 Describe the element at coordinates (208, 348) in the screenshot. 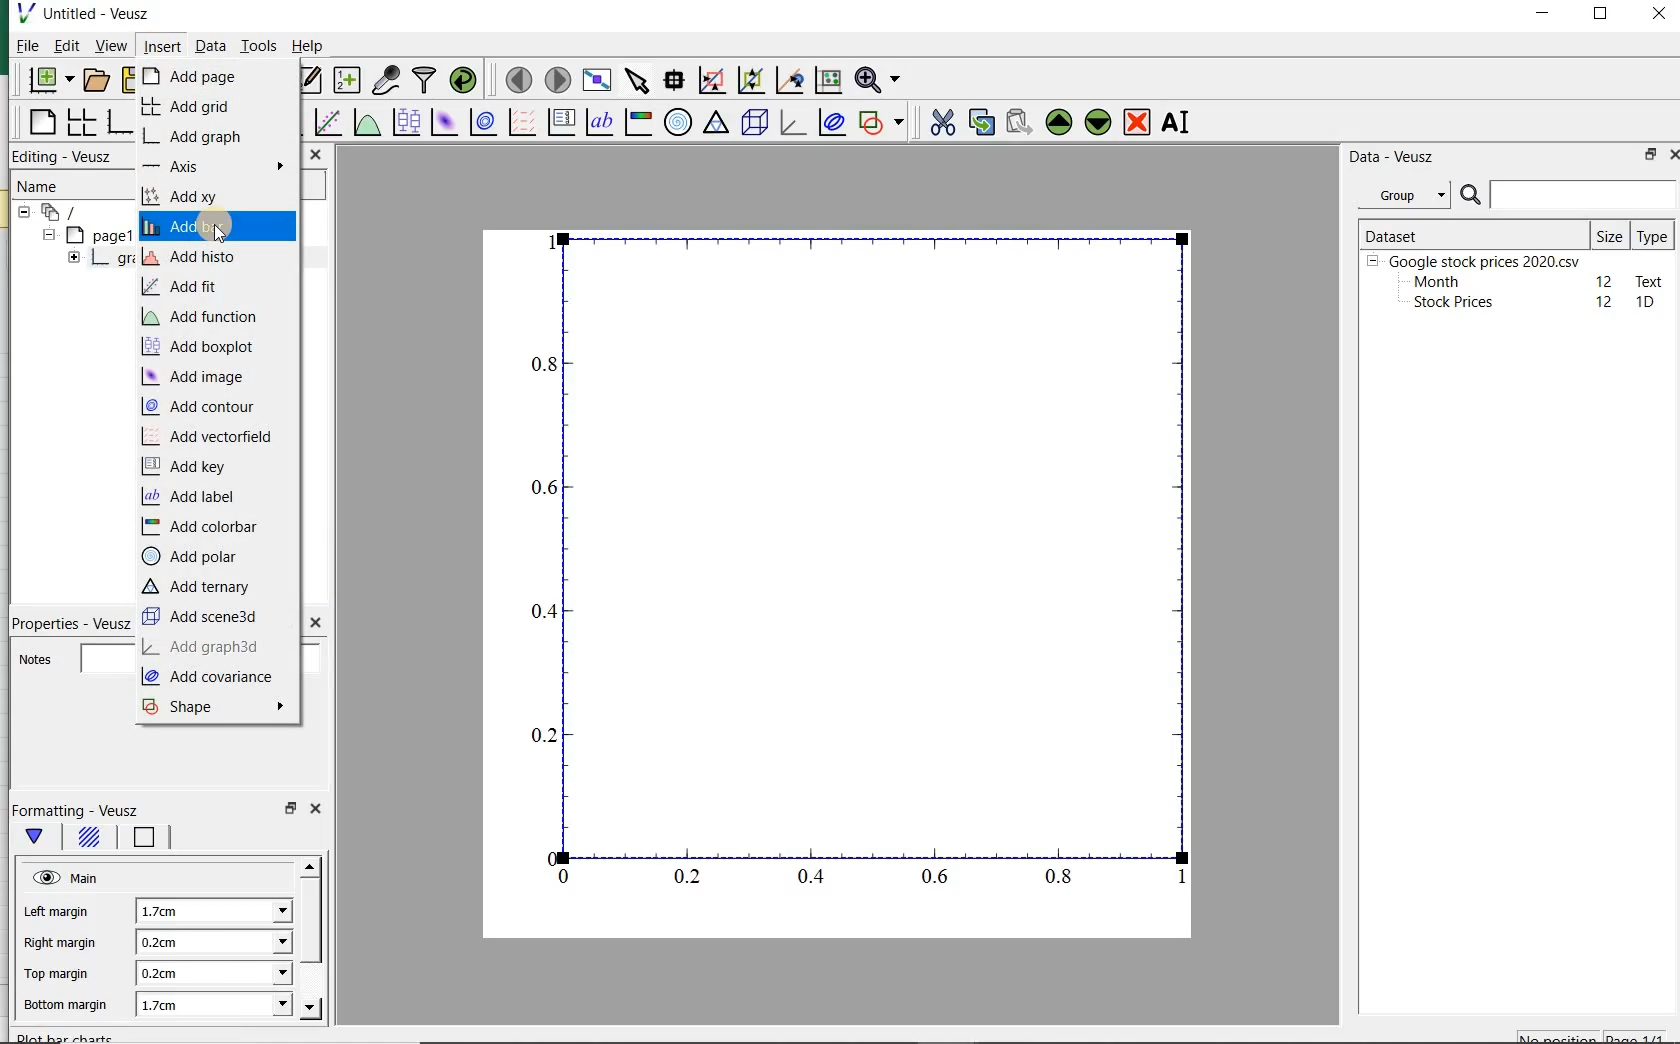

I see `add boxplot` at that location.